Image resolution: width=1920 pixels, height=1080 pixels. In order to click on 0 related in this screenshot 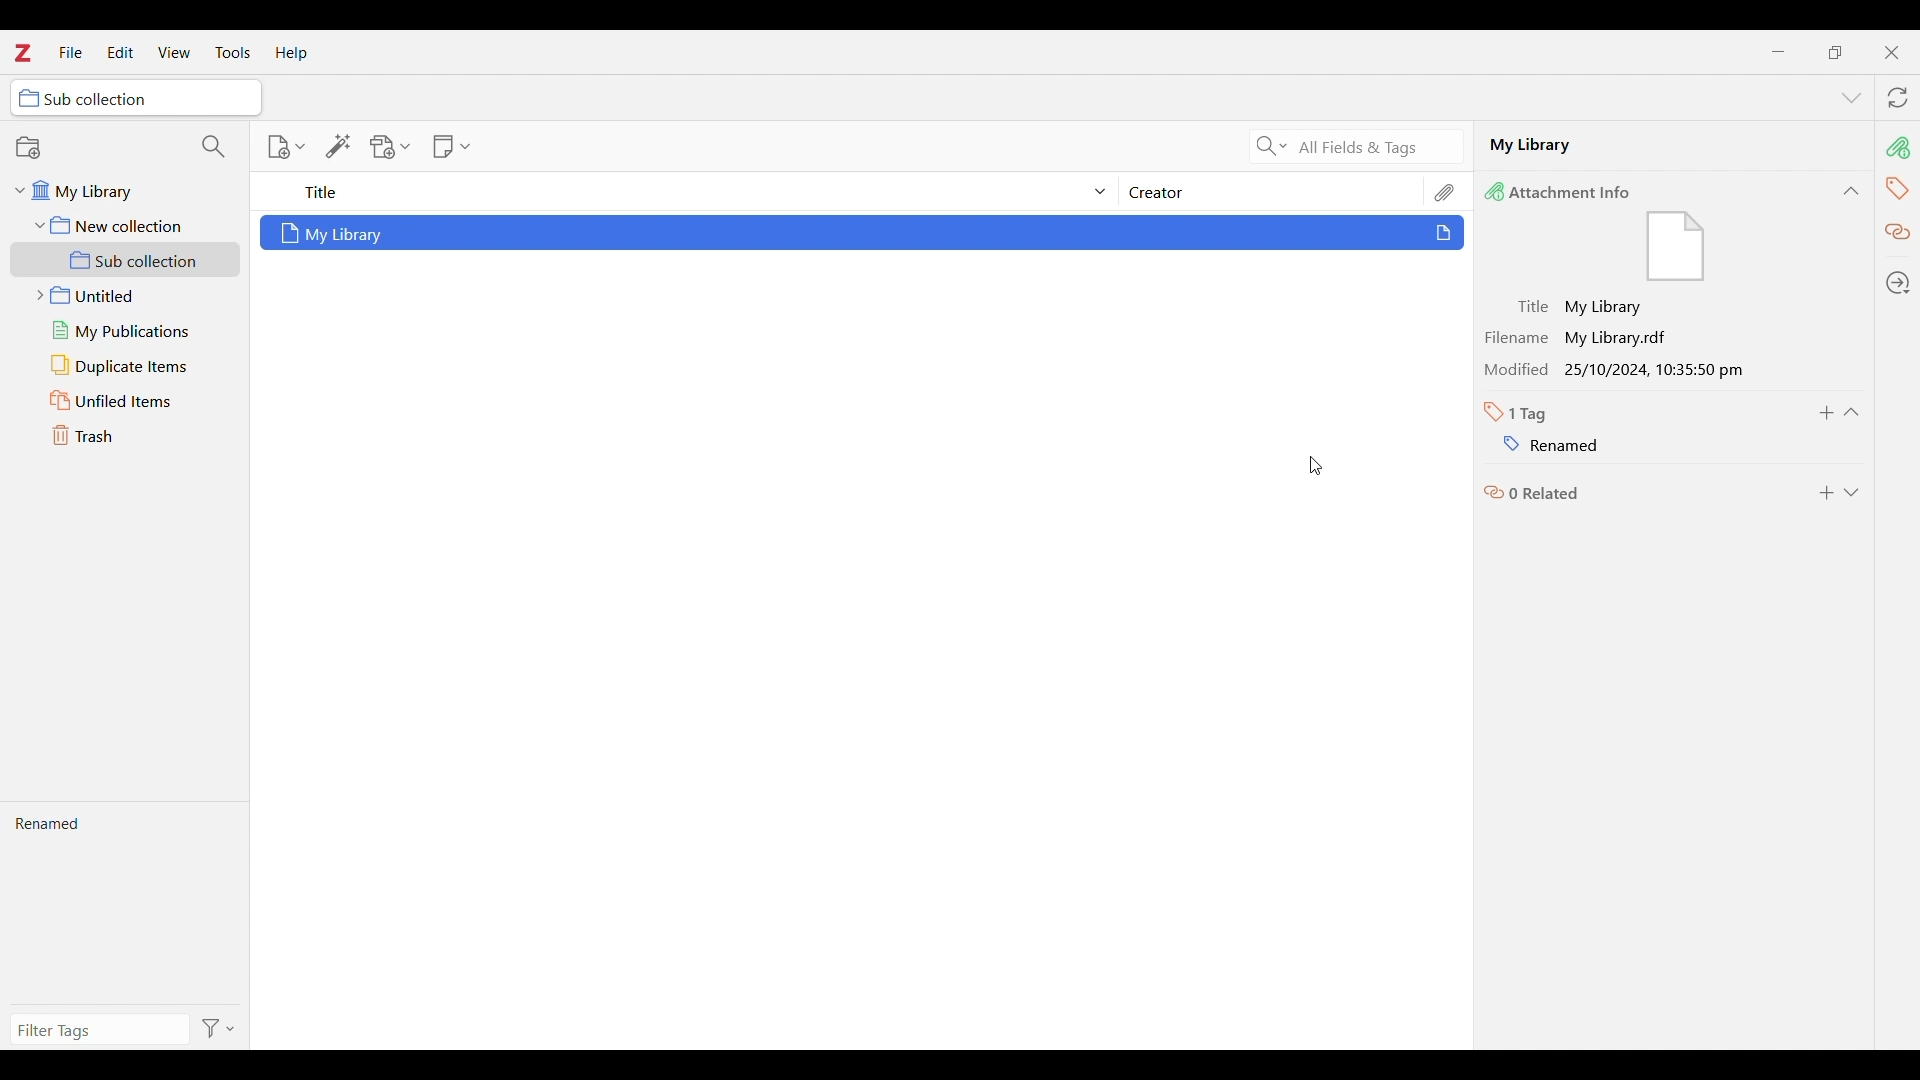, I will do `click(1533, 491)`.